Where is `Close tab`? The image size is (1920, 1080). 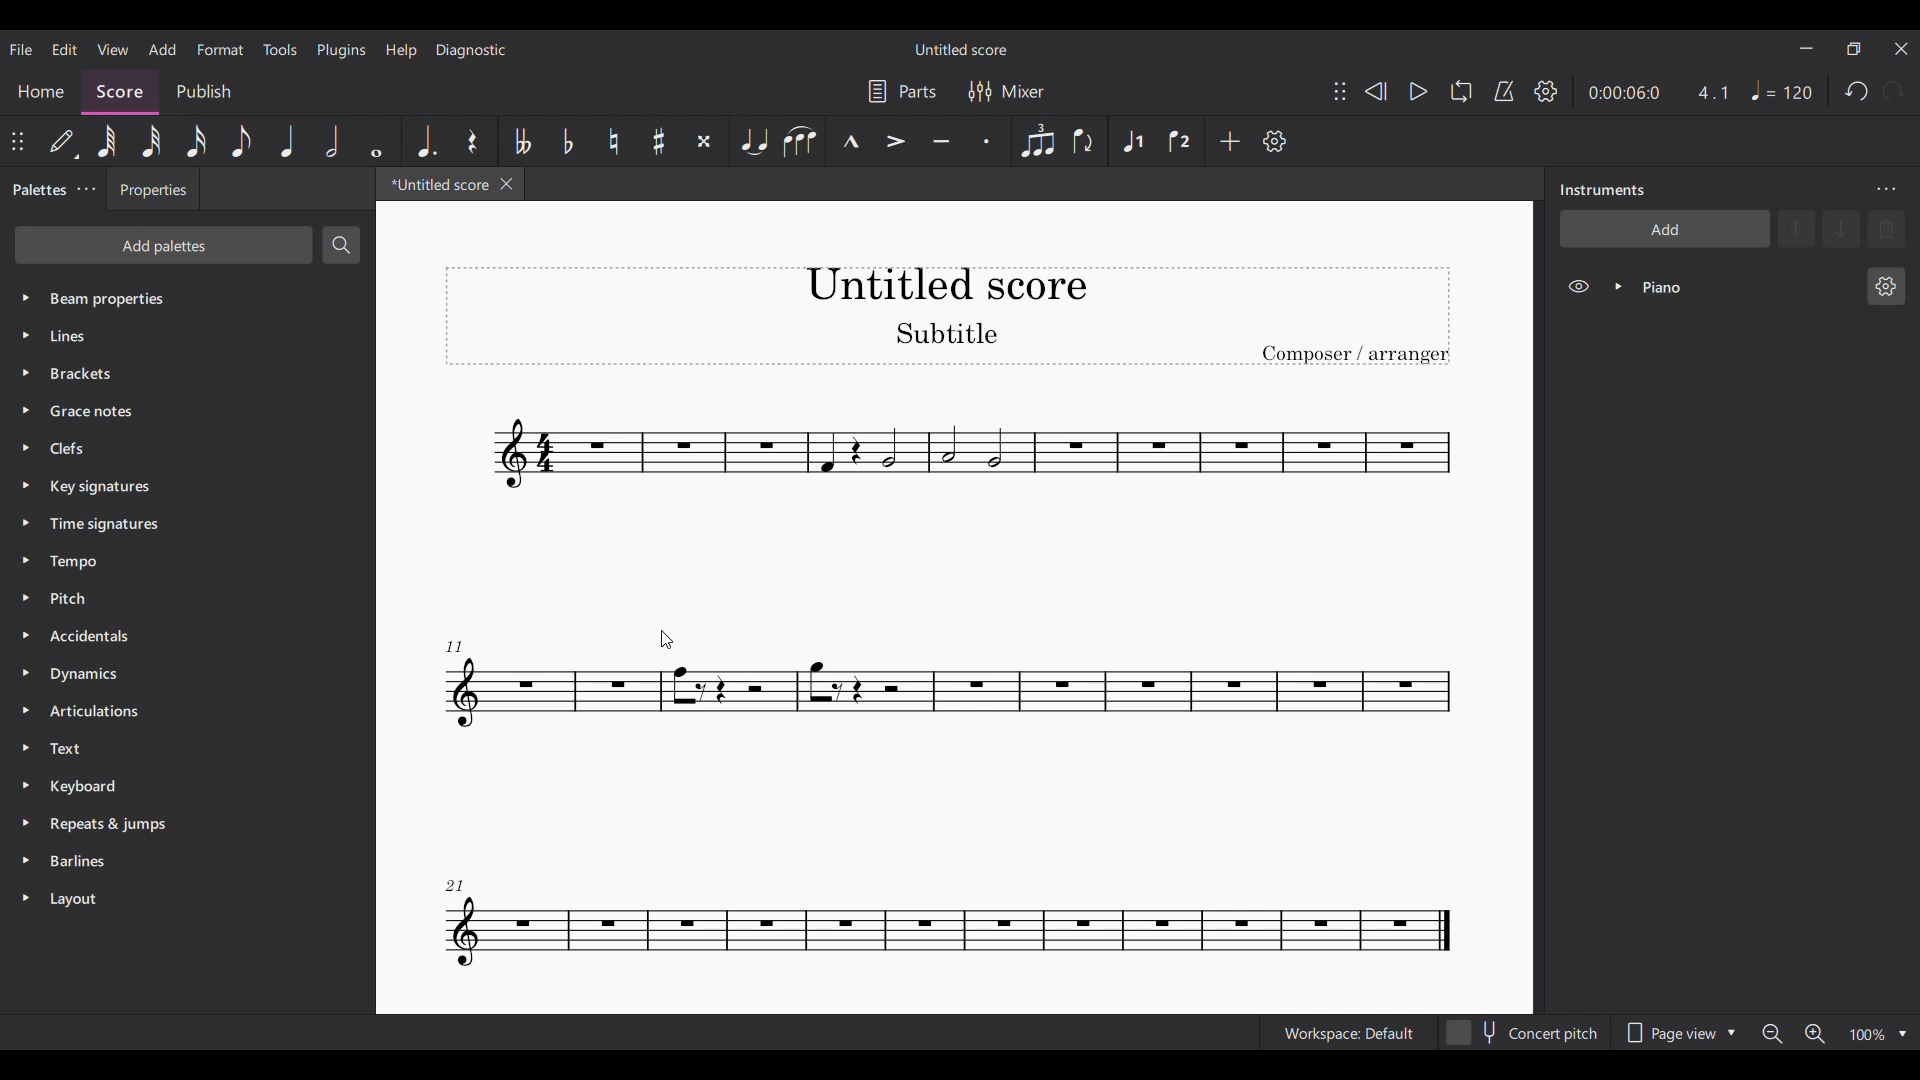 Close tab is located at coordinates (507, 184).